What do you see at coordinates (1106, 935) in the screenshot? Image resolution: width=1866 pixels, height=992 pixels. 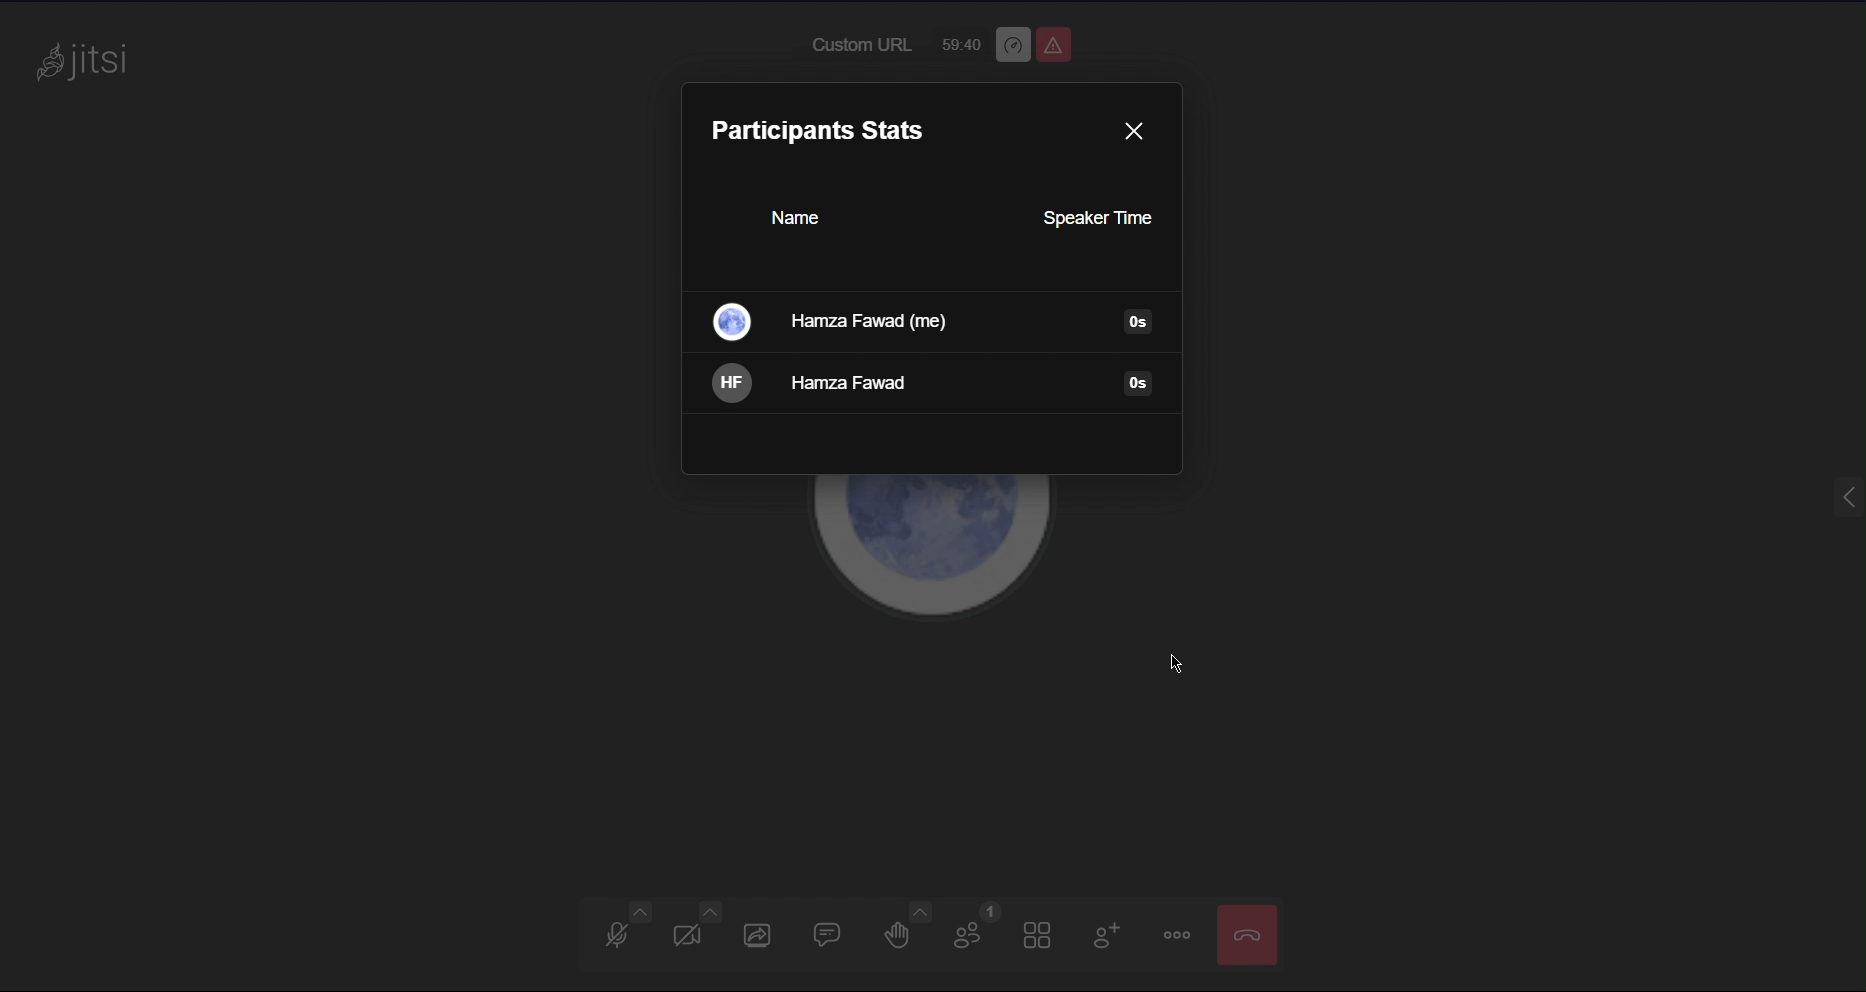 I see `Add Participant` at bounding box center [1106, 935].